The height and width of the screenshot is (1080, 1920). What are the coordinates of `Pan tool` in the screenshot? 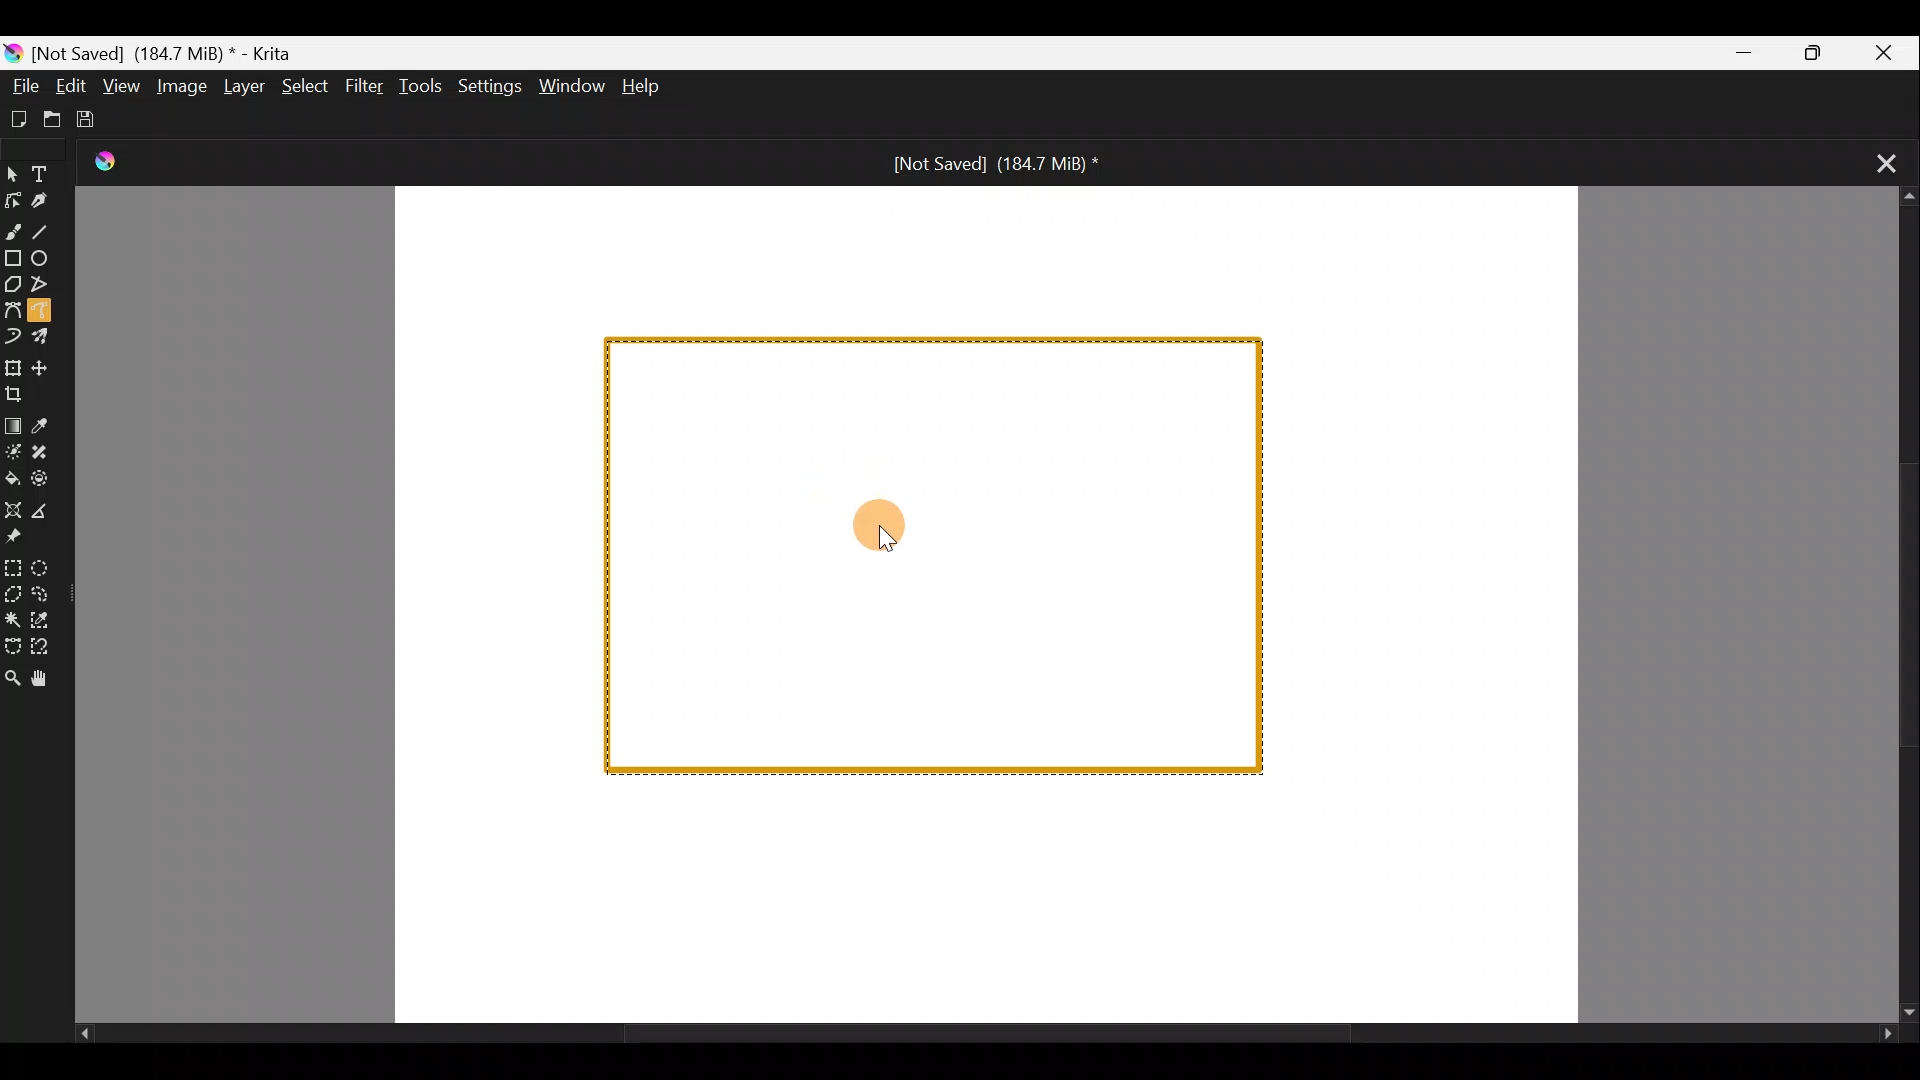 It's located at (51, 681).